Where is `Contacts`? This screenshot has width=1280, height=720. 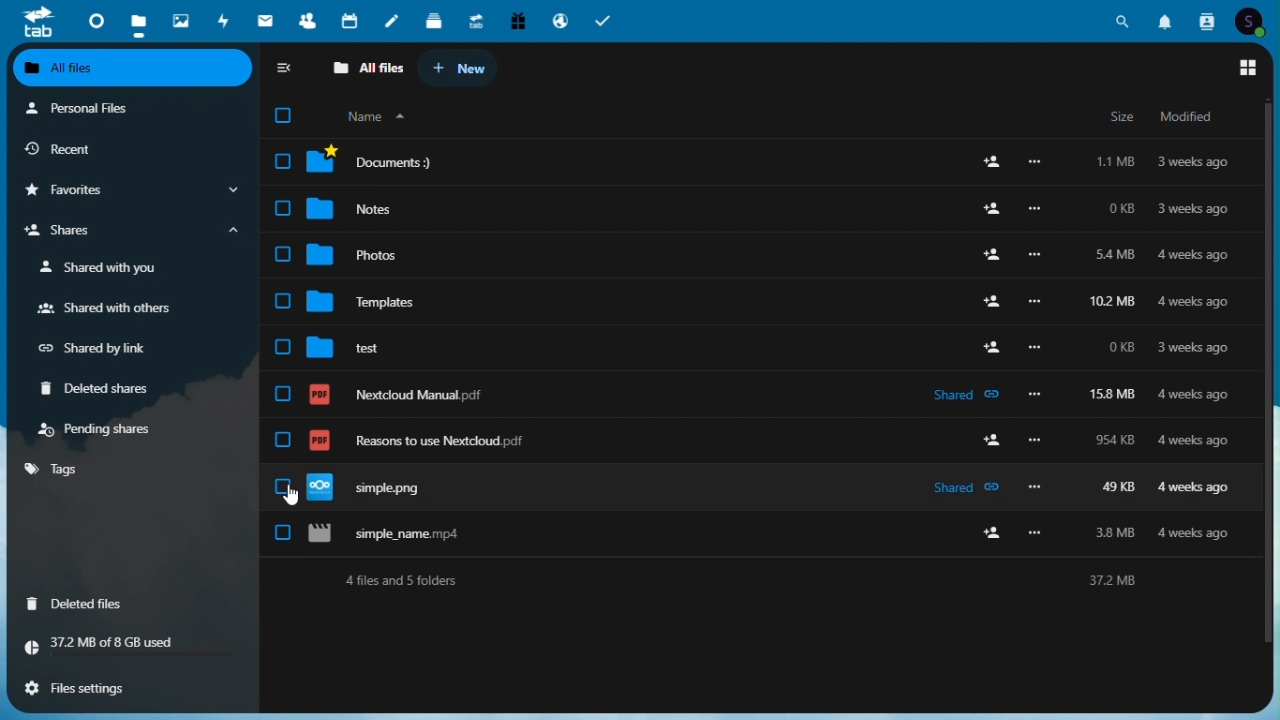
Contacts is located at coordinates (1208, 19).